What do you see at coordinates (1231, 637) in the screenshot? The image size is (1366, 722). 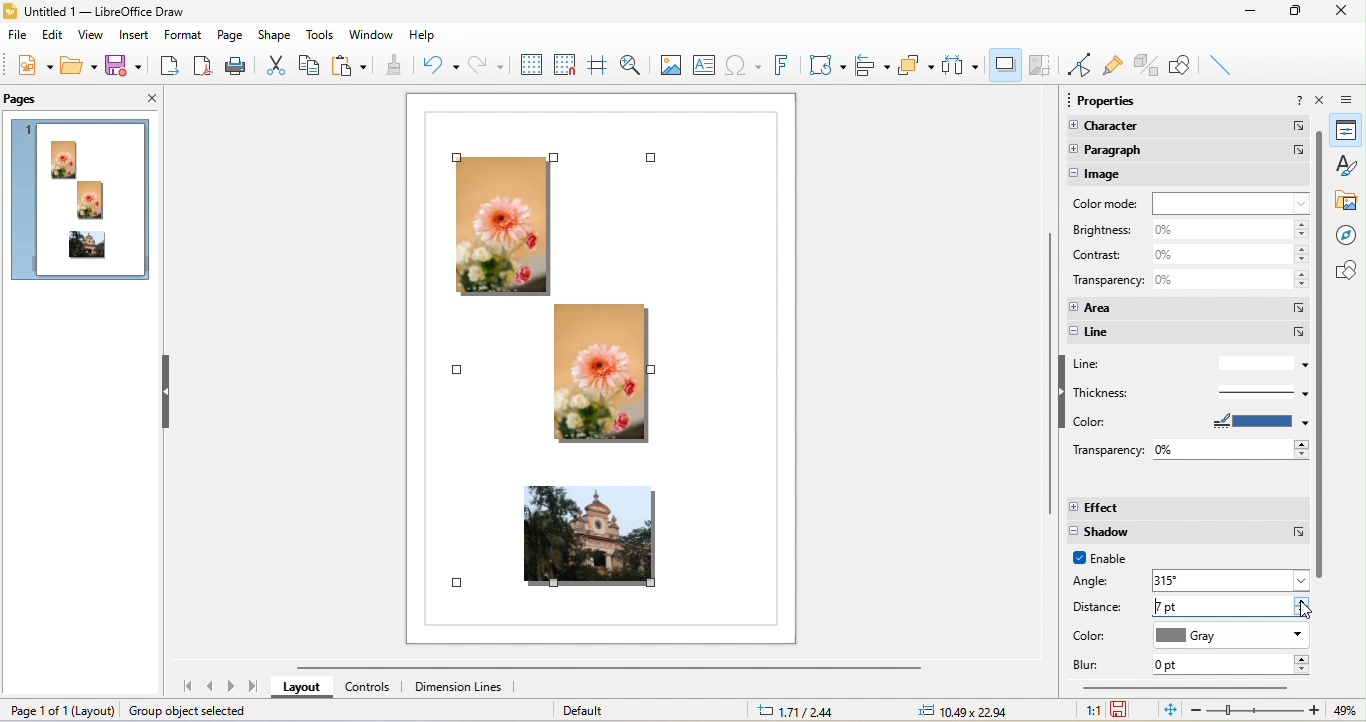 I see `gray` at bounding box center [1231, 637].